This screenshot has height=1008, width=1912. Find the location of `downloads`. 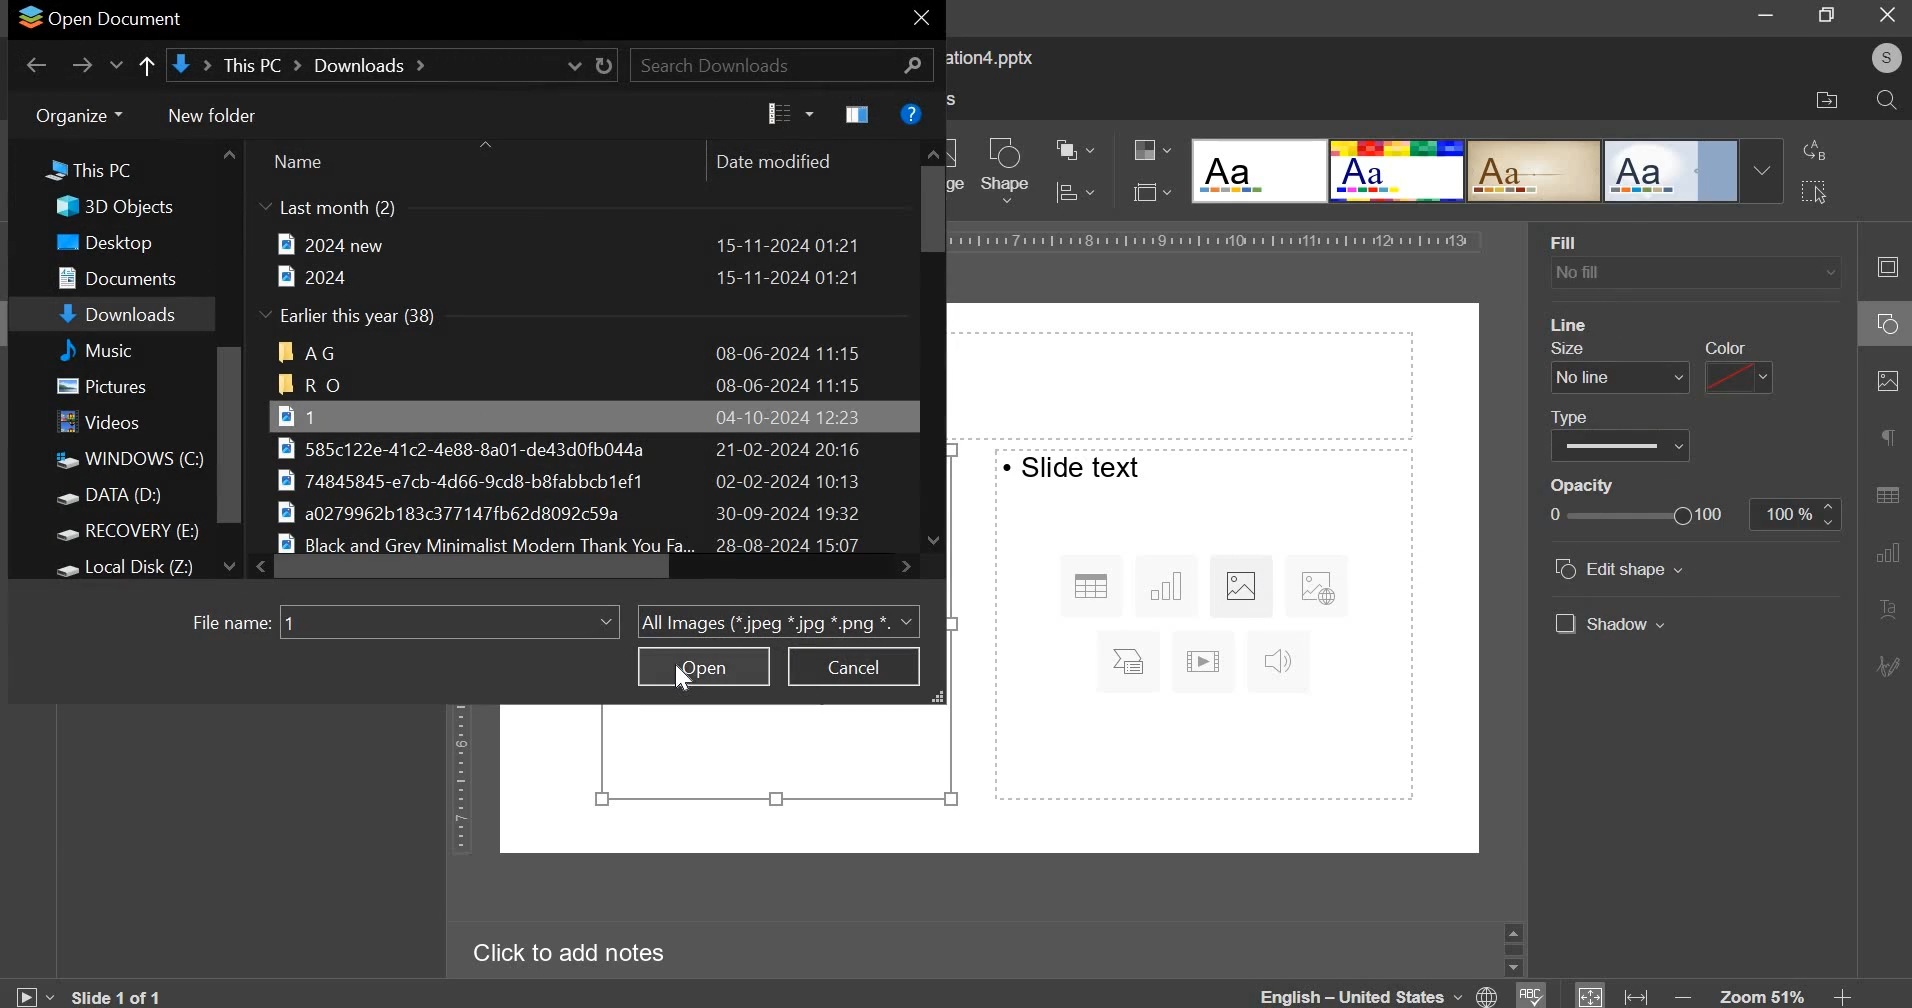

downloads is located at coordinates (121, 316).